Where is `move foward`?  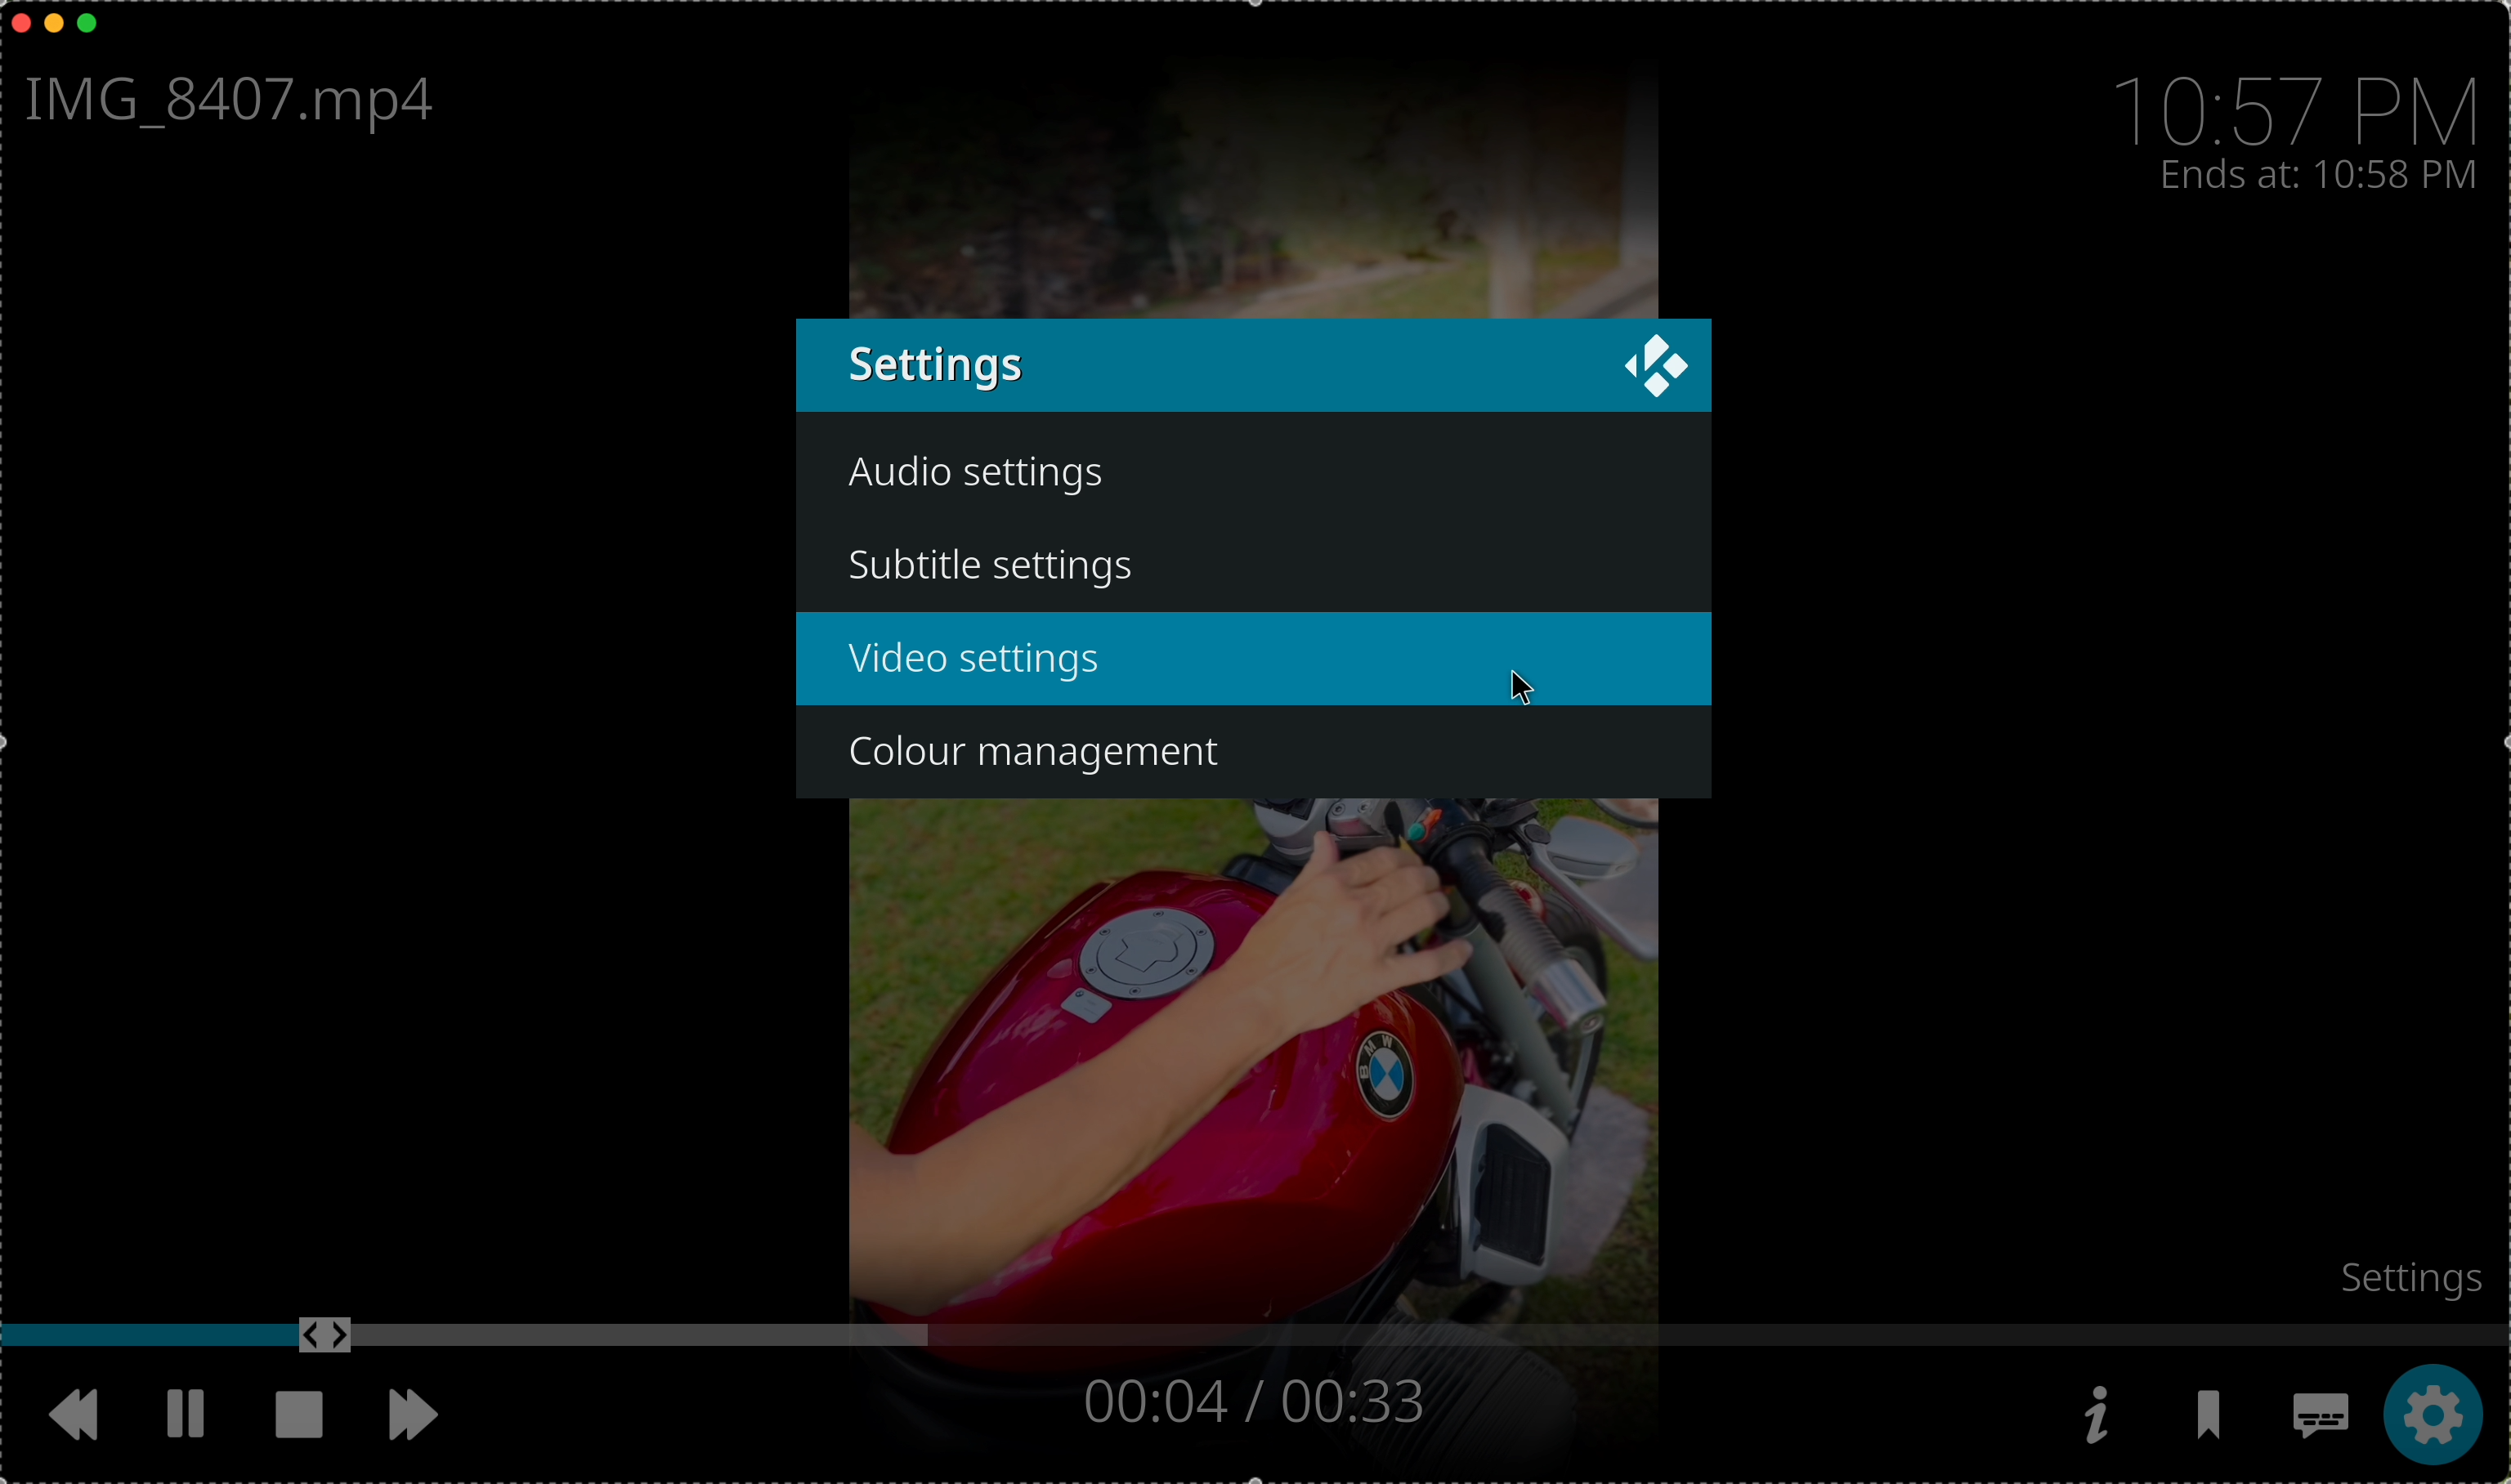 move foward is located at coordinates (414, 1416).